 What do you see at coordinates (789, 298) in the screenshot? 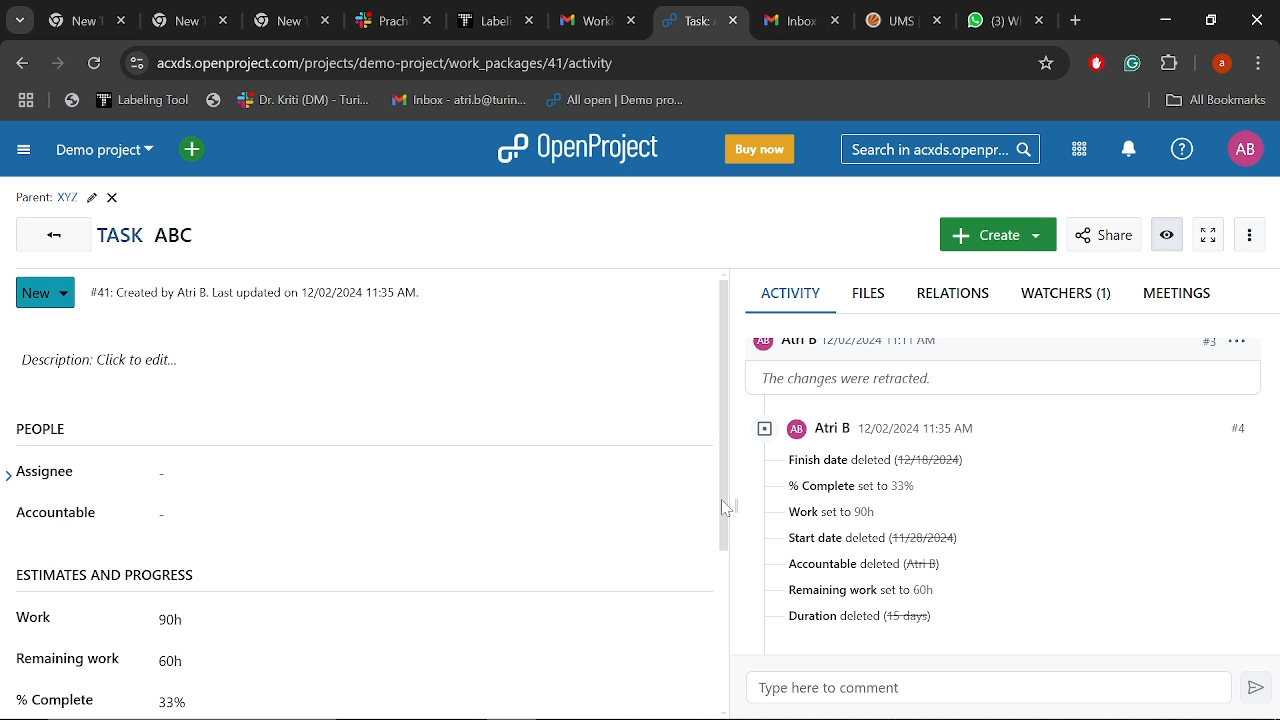
I see `Activity` at bounding box center [789, 298].